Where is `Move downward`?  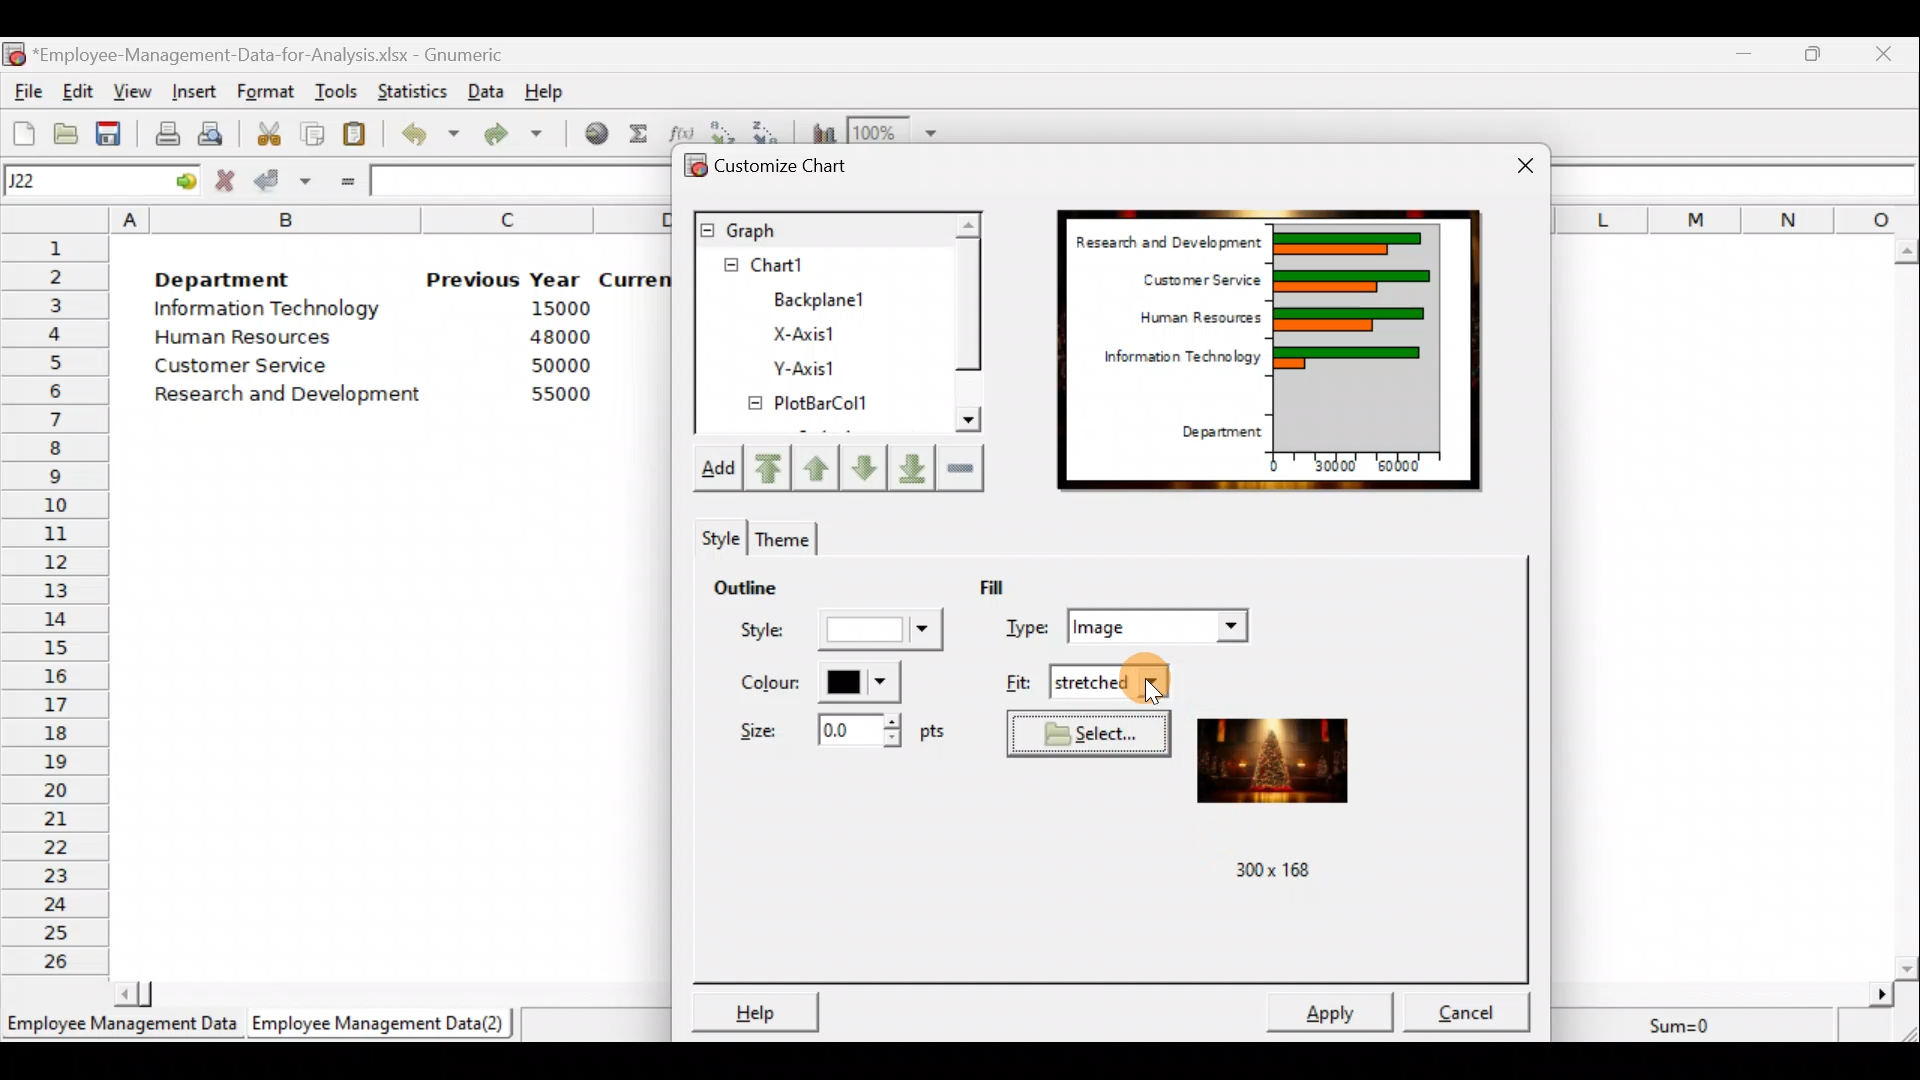 Move downward is located at coordinates (907, 464).